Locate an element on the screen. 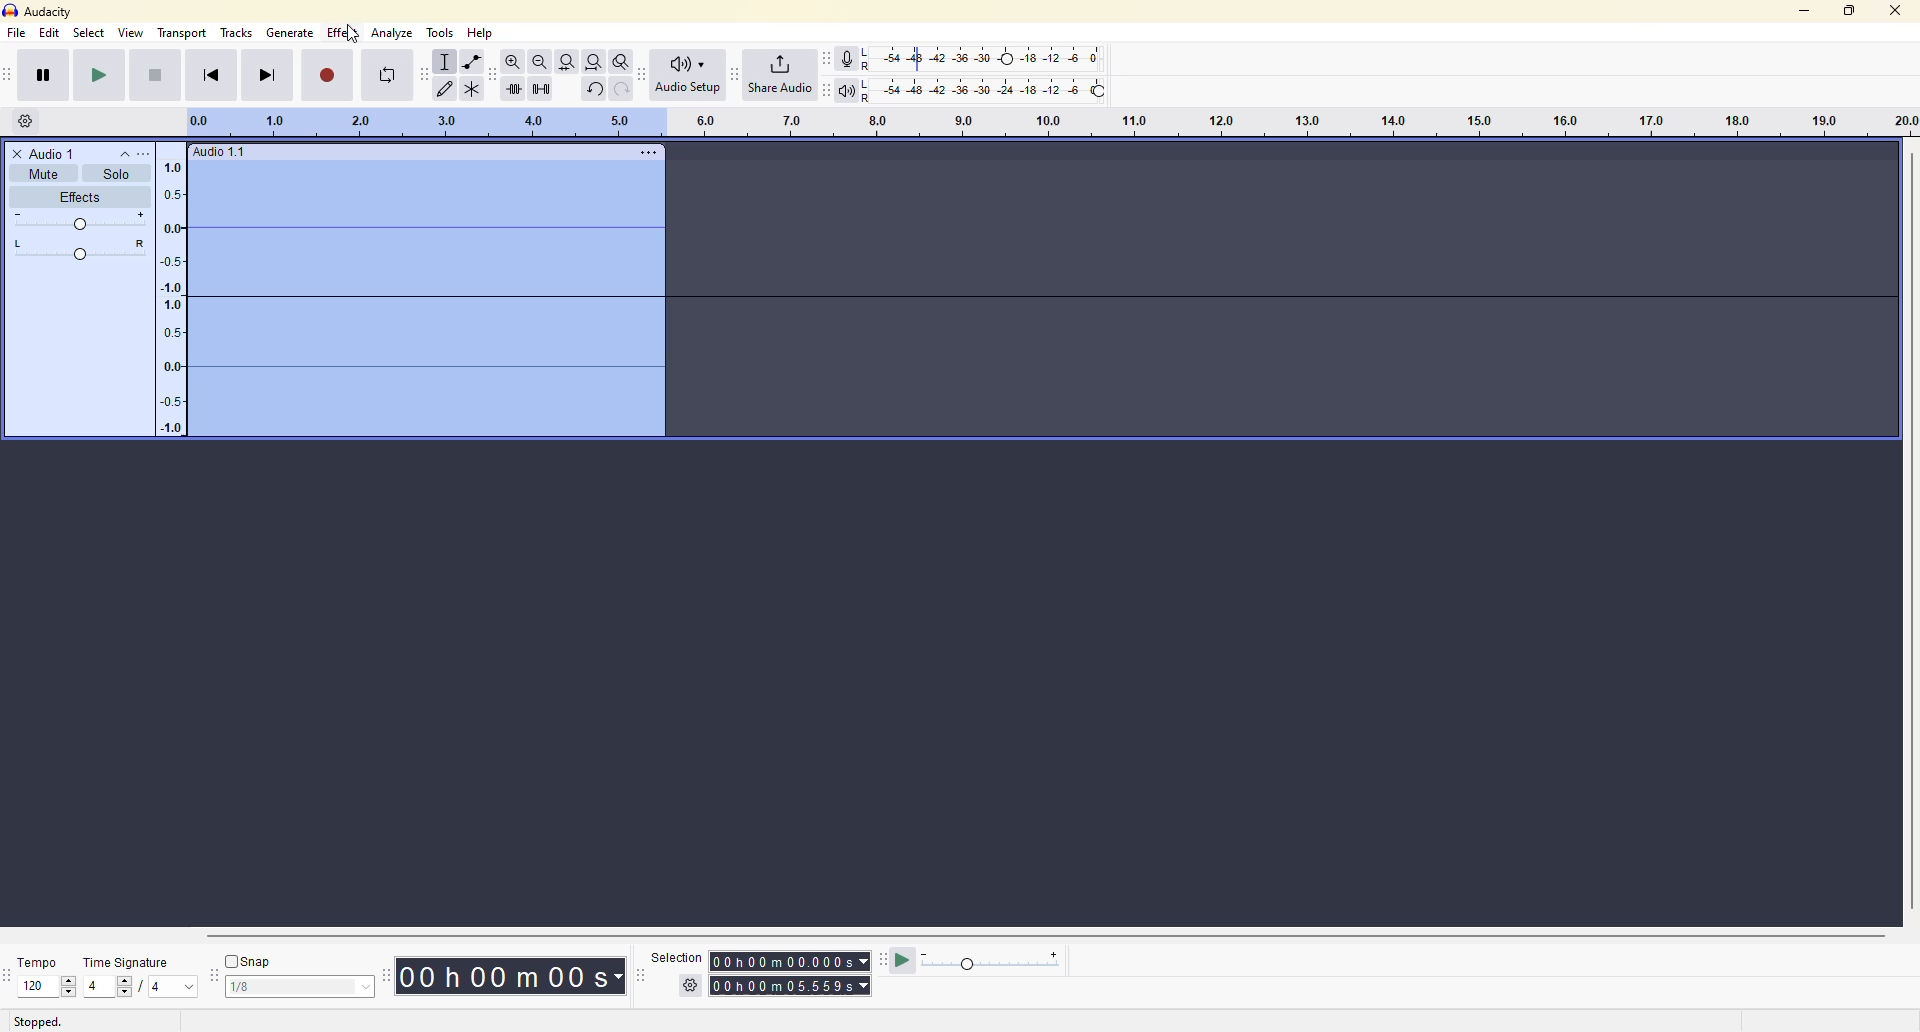 This screenshot has height=1032, width=1920. playback meter is located at coordinates (846, 89).